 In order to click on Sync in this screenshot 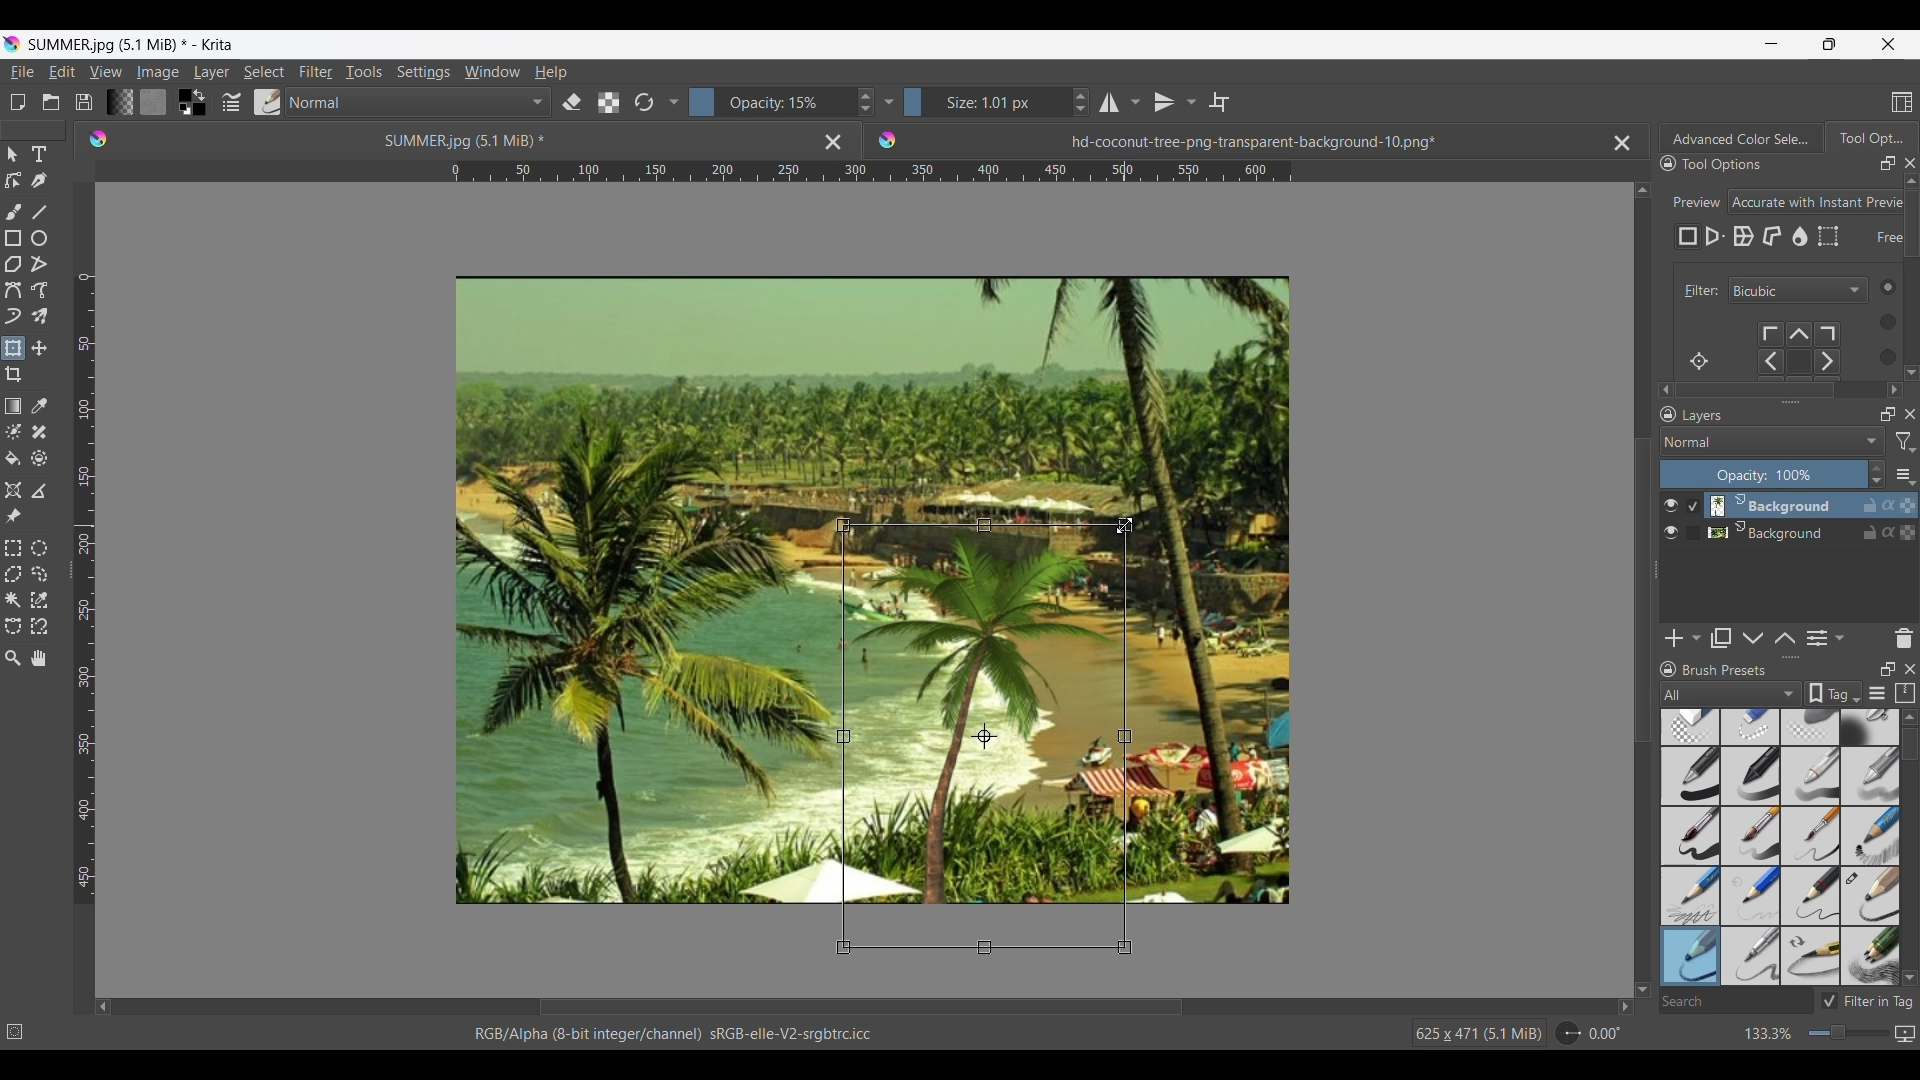, I will do `click(1891, 505)`.